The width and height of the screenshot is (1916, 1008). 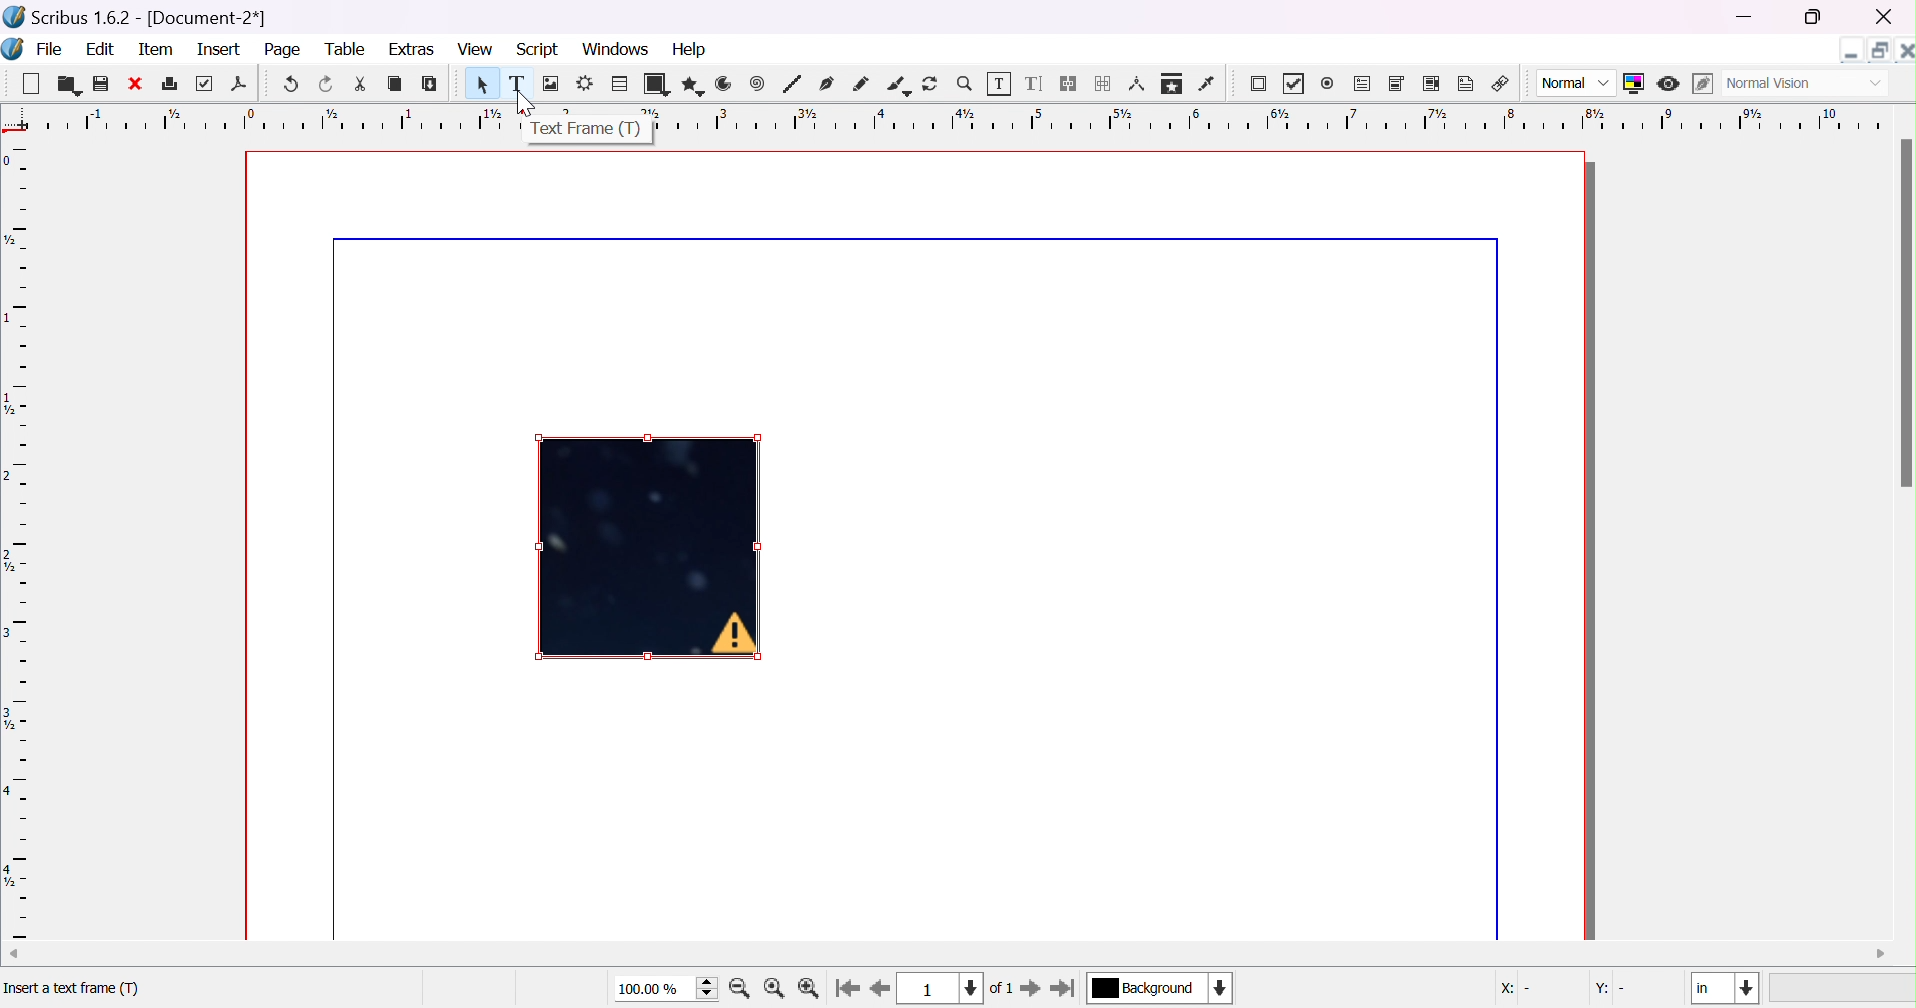 What do you see at coordinates (828, 83) in the screenshot?
I see `bezier curve` at bounding box center [828, 83].